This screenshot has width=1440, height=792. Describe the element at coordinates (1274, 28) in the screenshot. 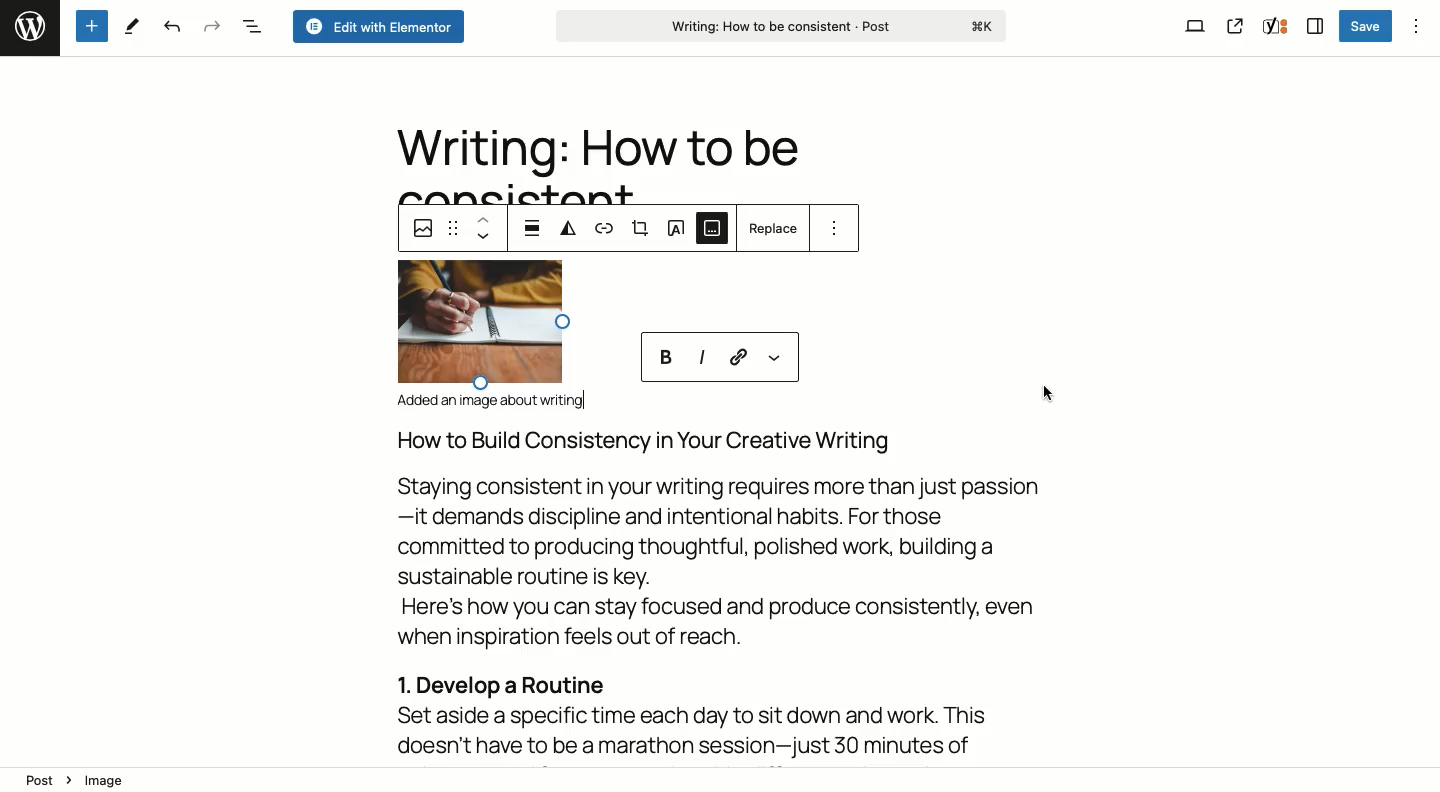

I see `Yoast SEO` at that location.